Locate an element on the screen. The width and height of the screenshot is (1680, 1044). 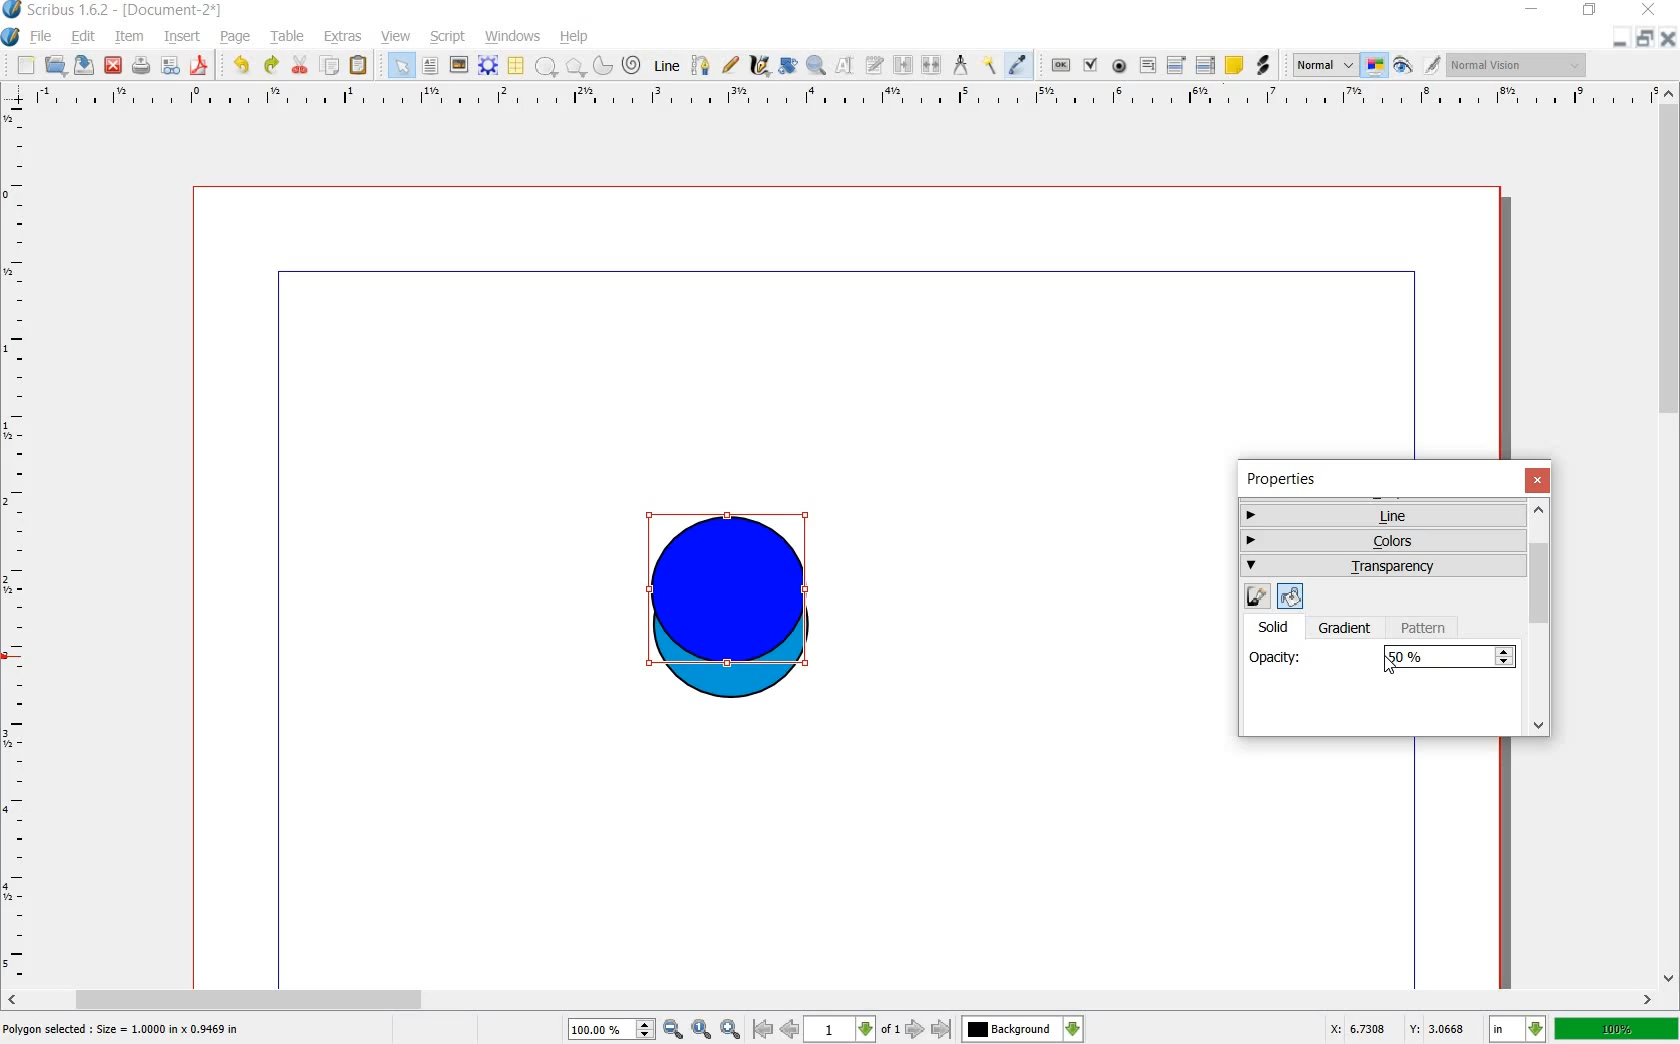
X: 3.3487   Y: 2.7579 is located at coordinates (1398, 1028).